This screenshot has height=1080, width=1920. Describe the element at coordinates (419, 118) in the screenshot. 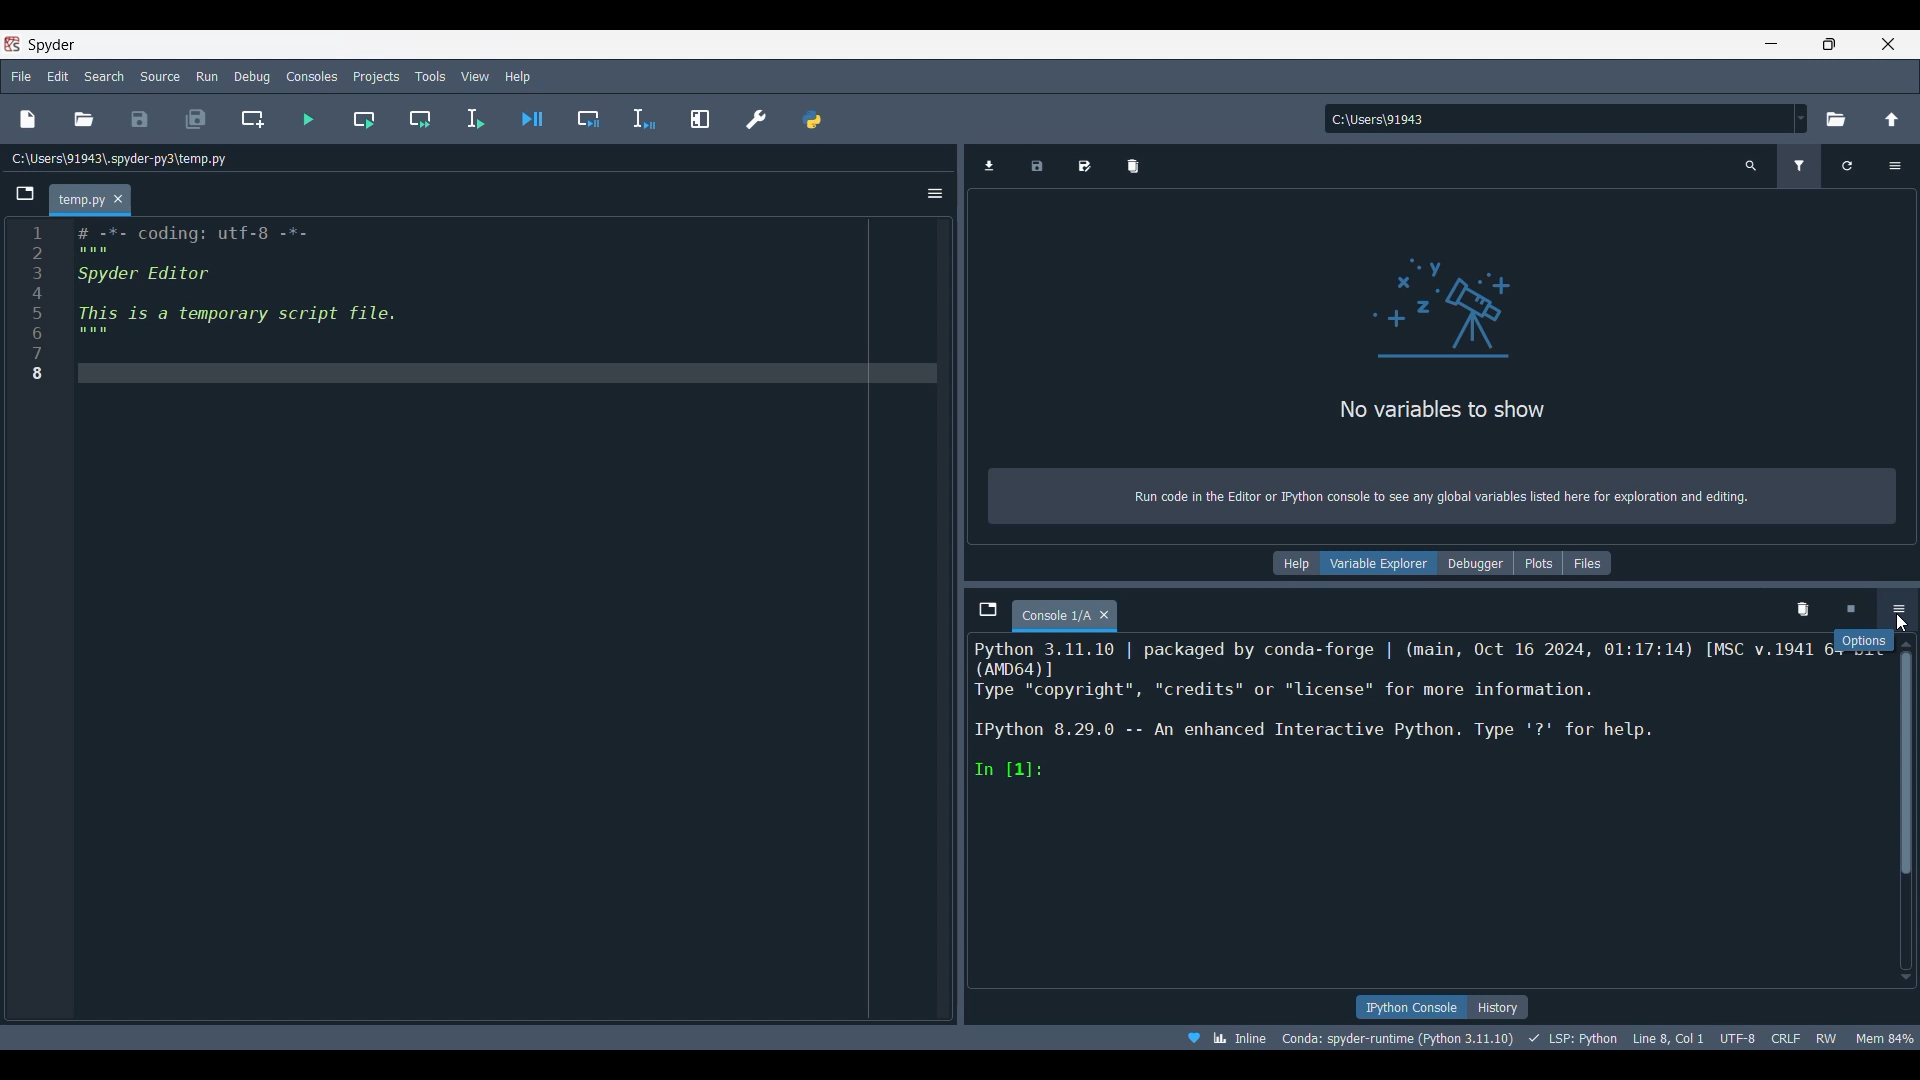

I see `Run current cell and go to next one` at that location.